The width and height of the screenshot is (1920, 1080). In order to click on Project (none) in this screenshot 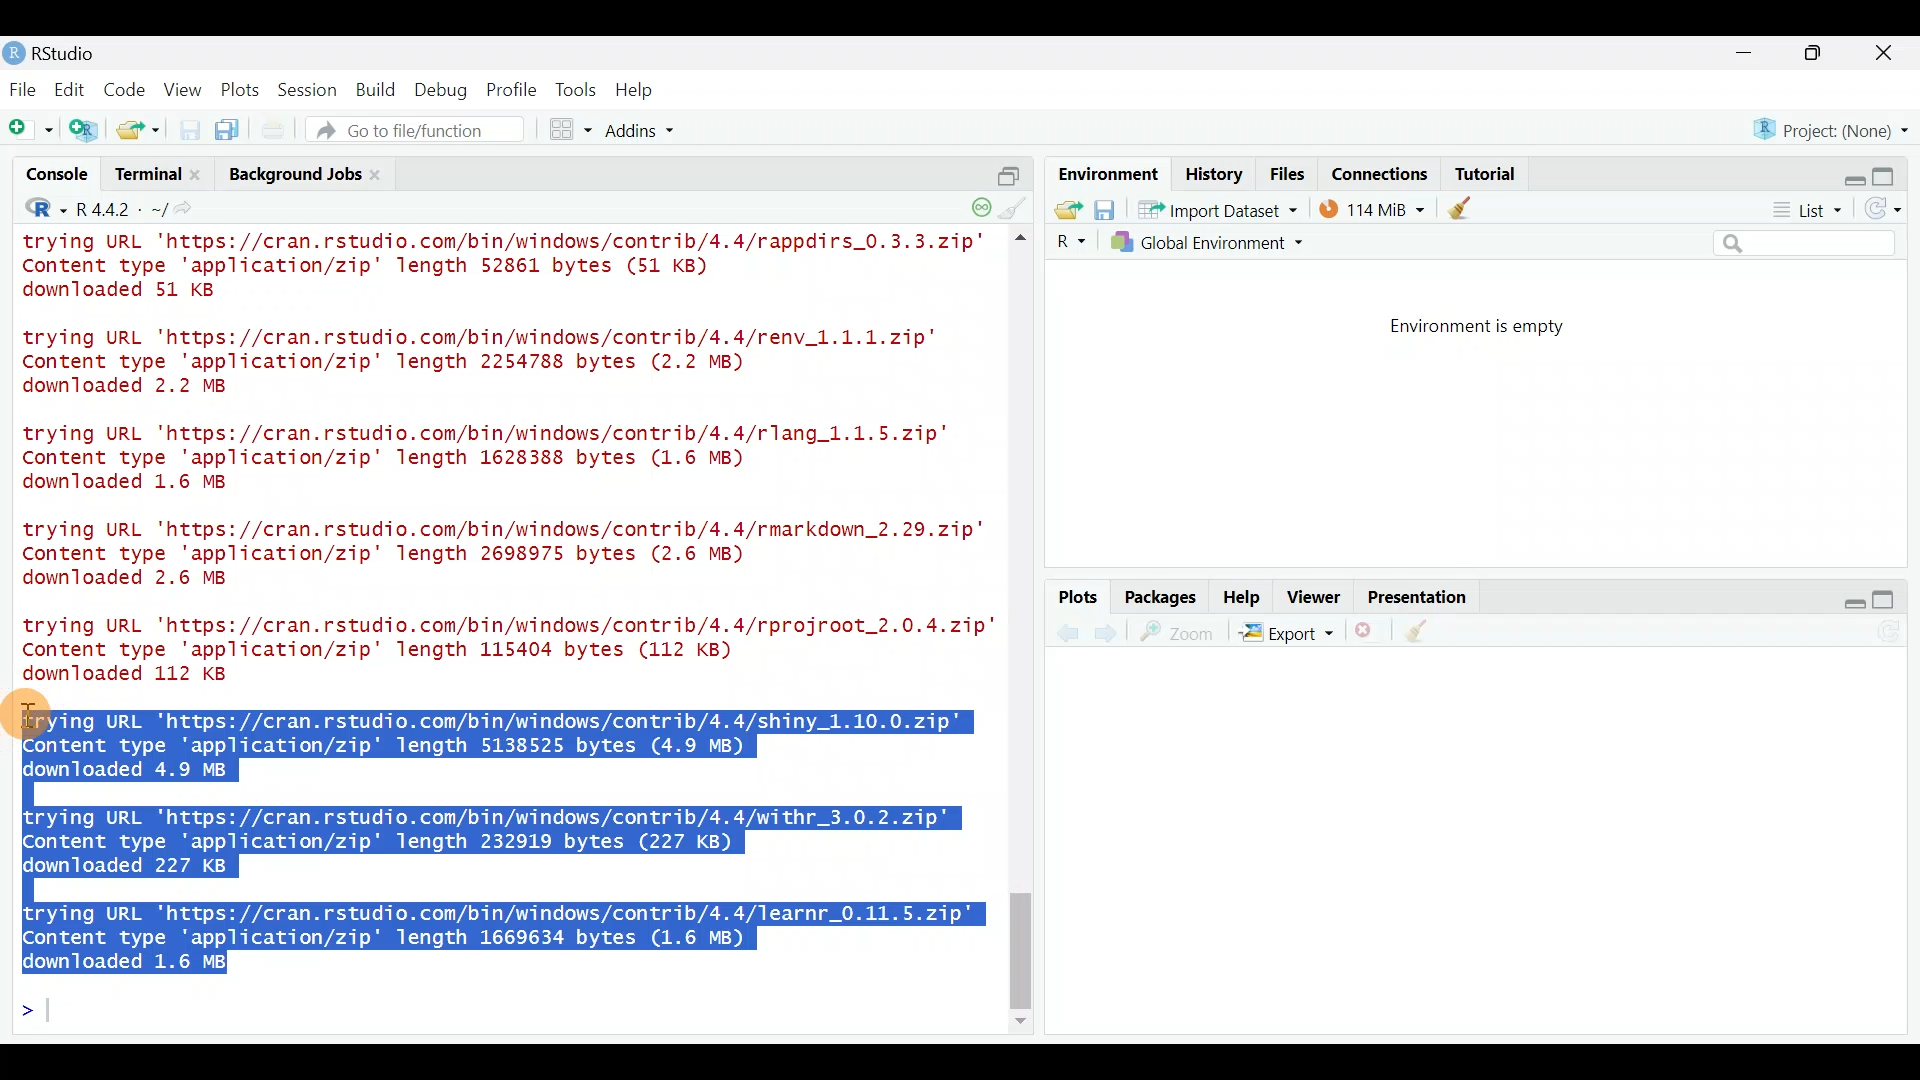, I will do `click(1837, 127)`.